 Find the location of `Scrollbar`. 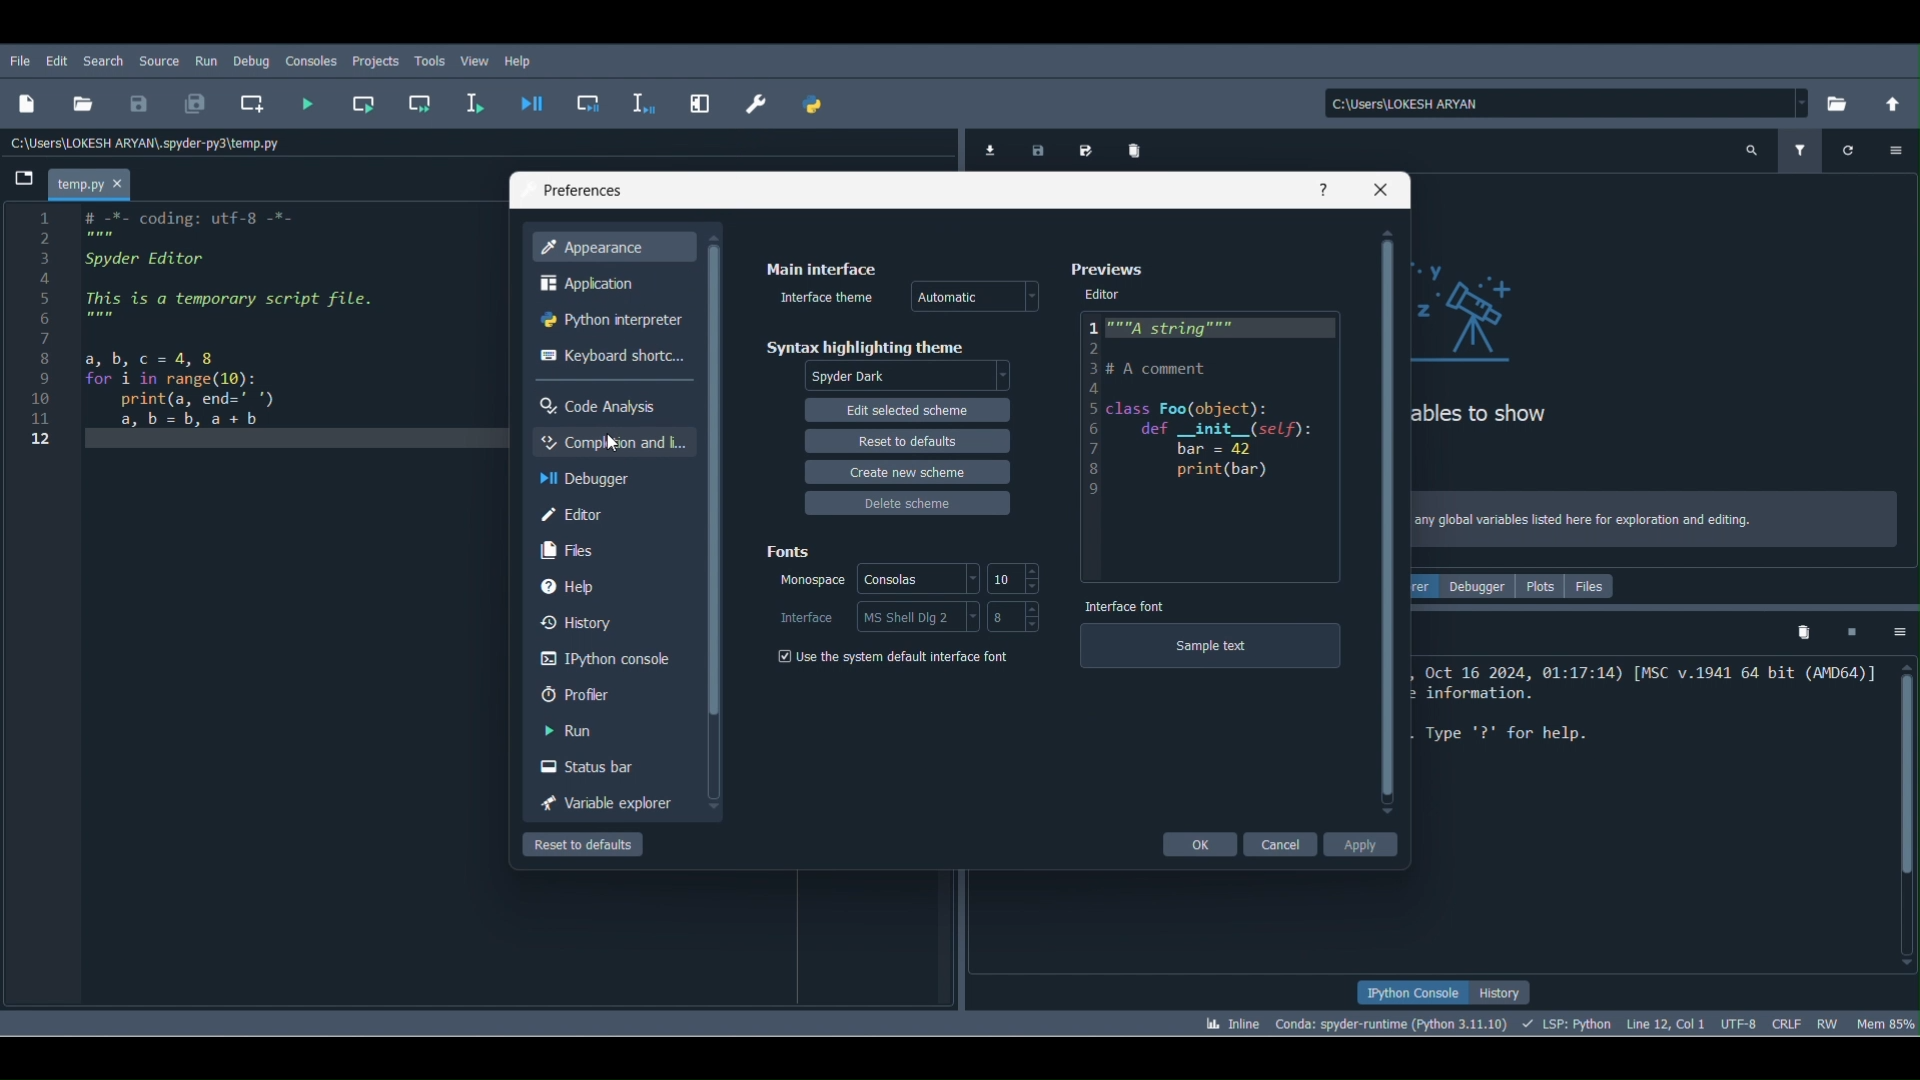

Scrollbar is located at coordinates (715, 517).